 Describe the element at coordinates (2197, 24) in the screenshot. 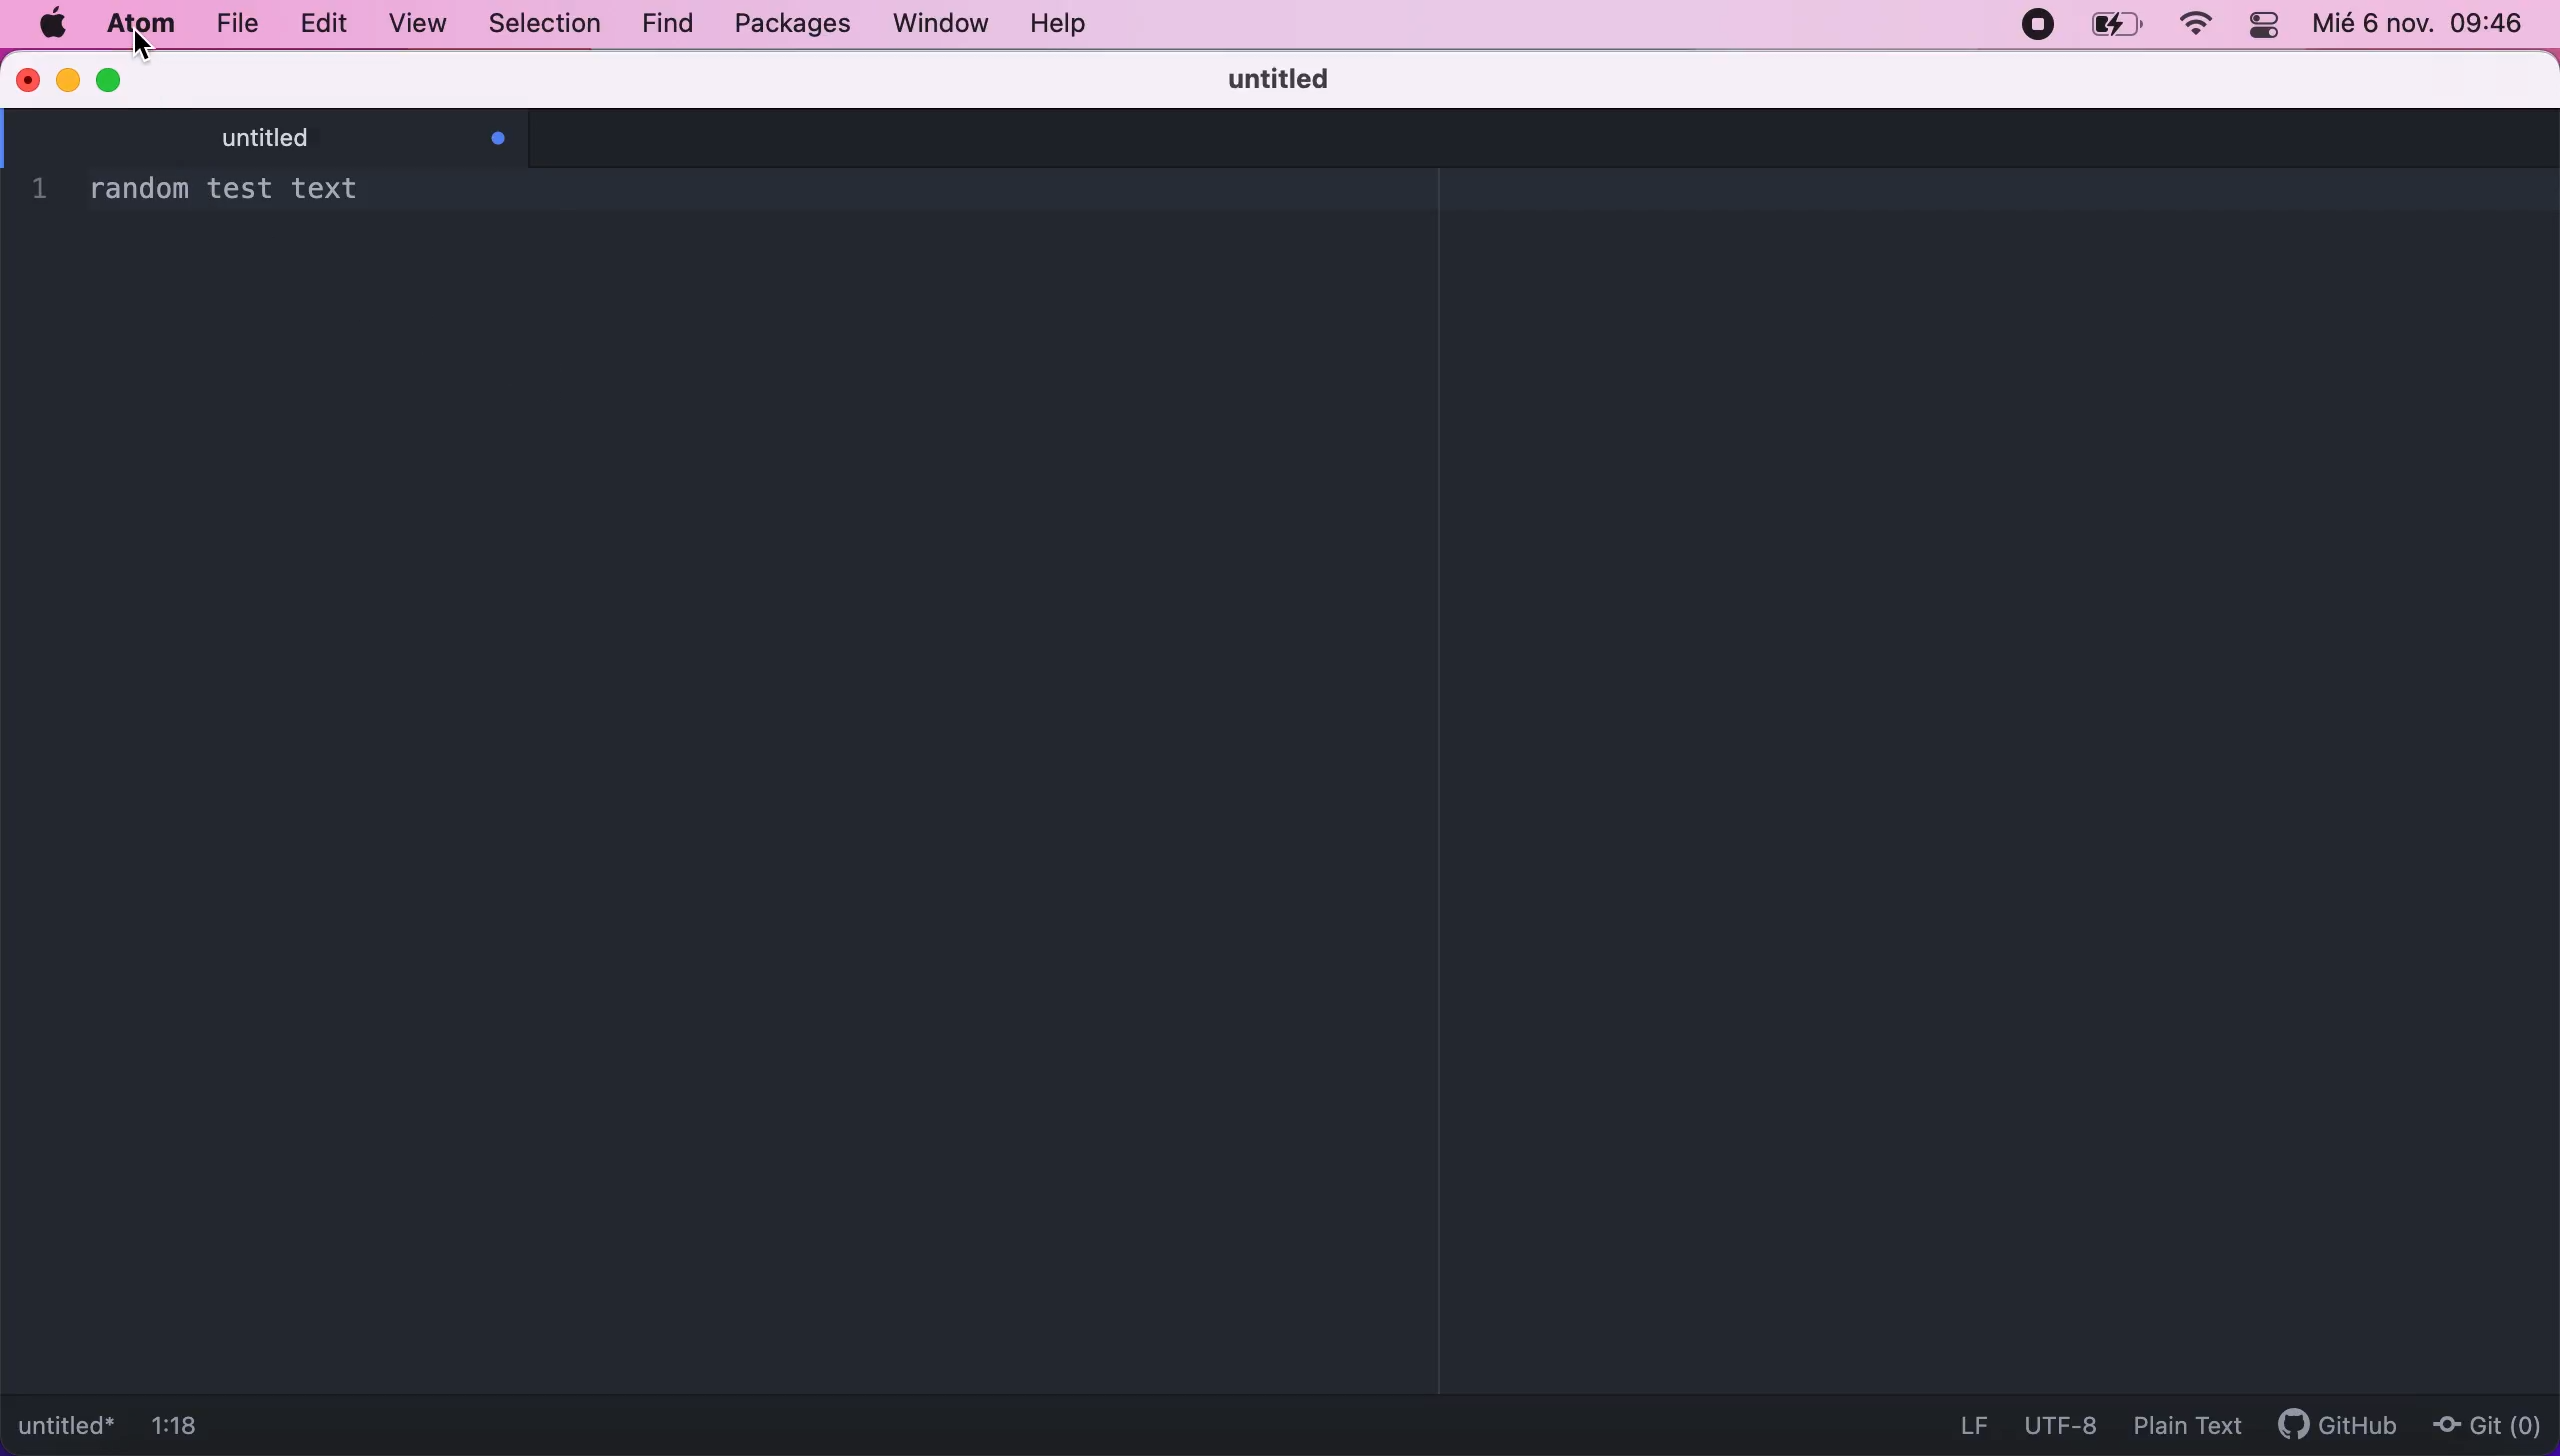

I see `wifi` at that location.